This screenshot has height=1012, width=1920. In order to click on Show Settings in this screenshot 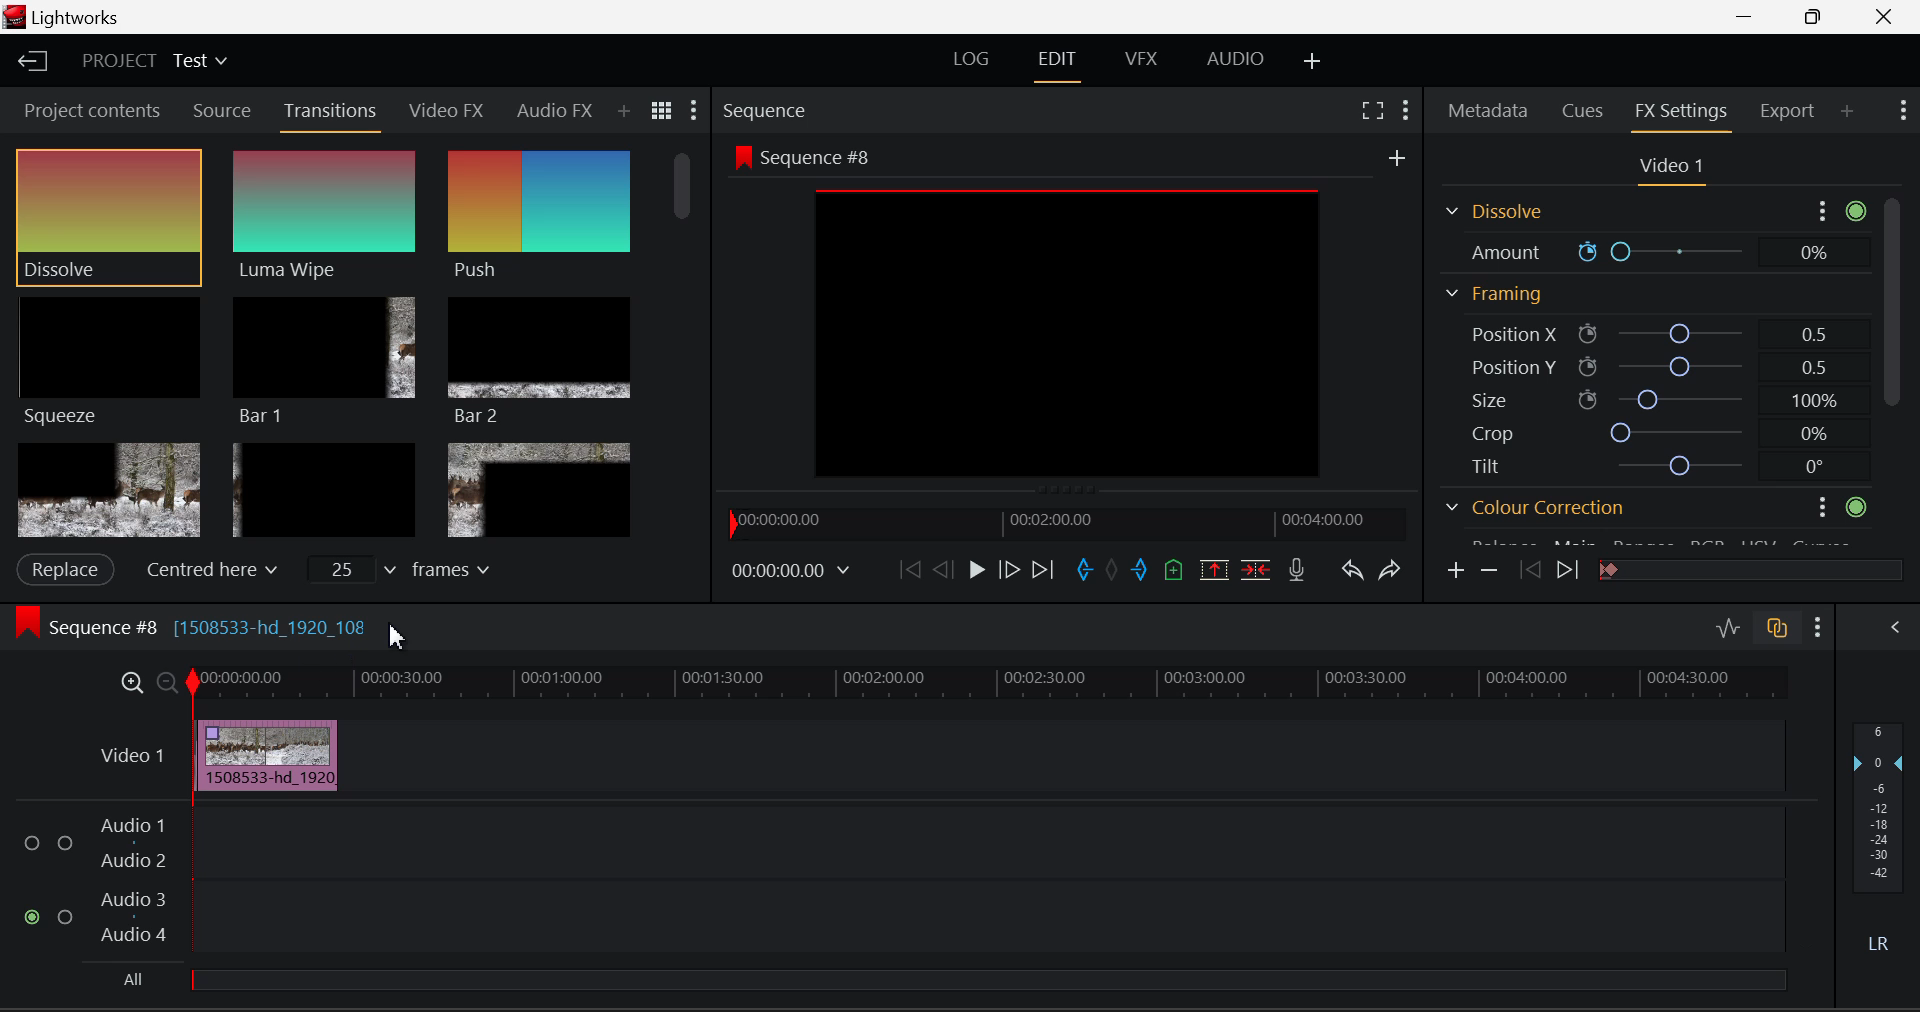, I will do `click(1906, 110)`.